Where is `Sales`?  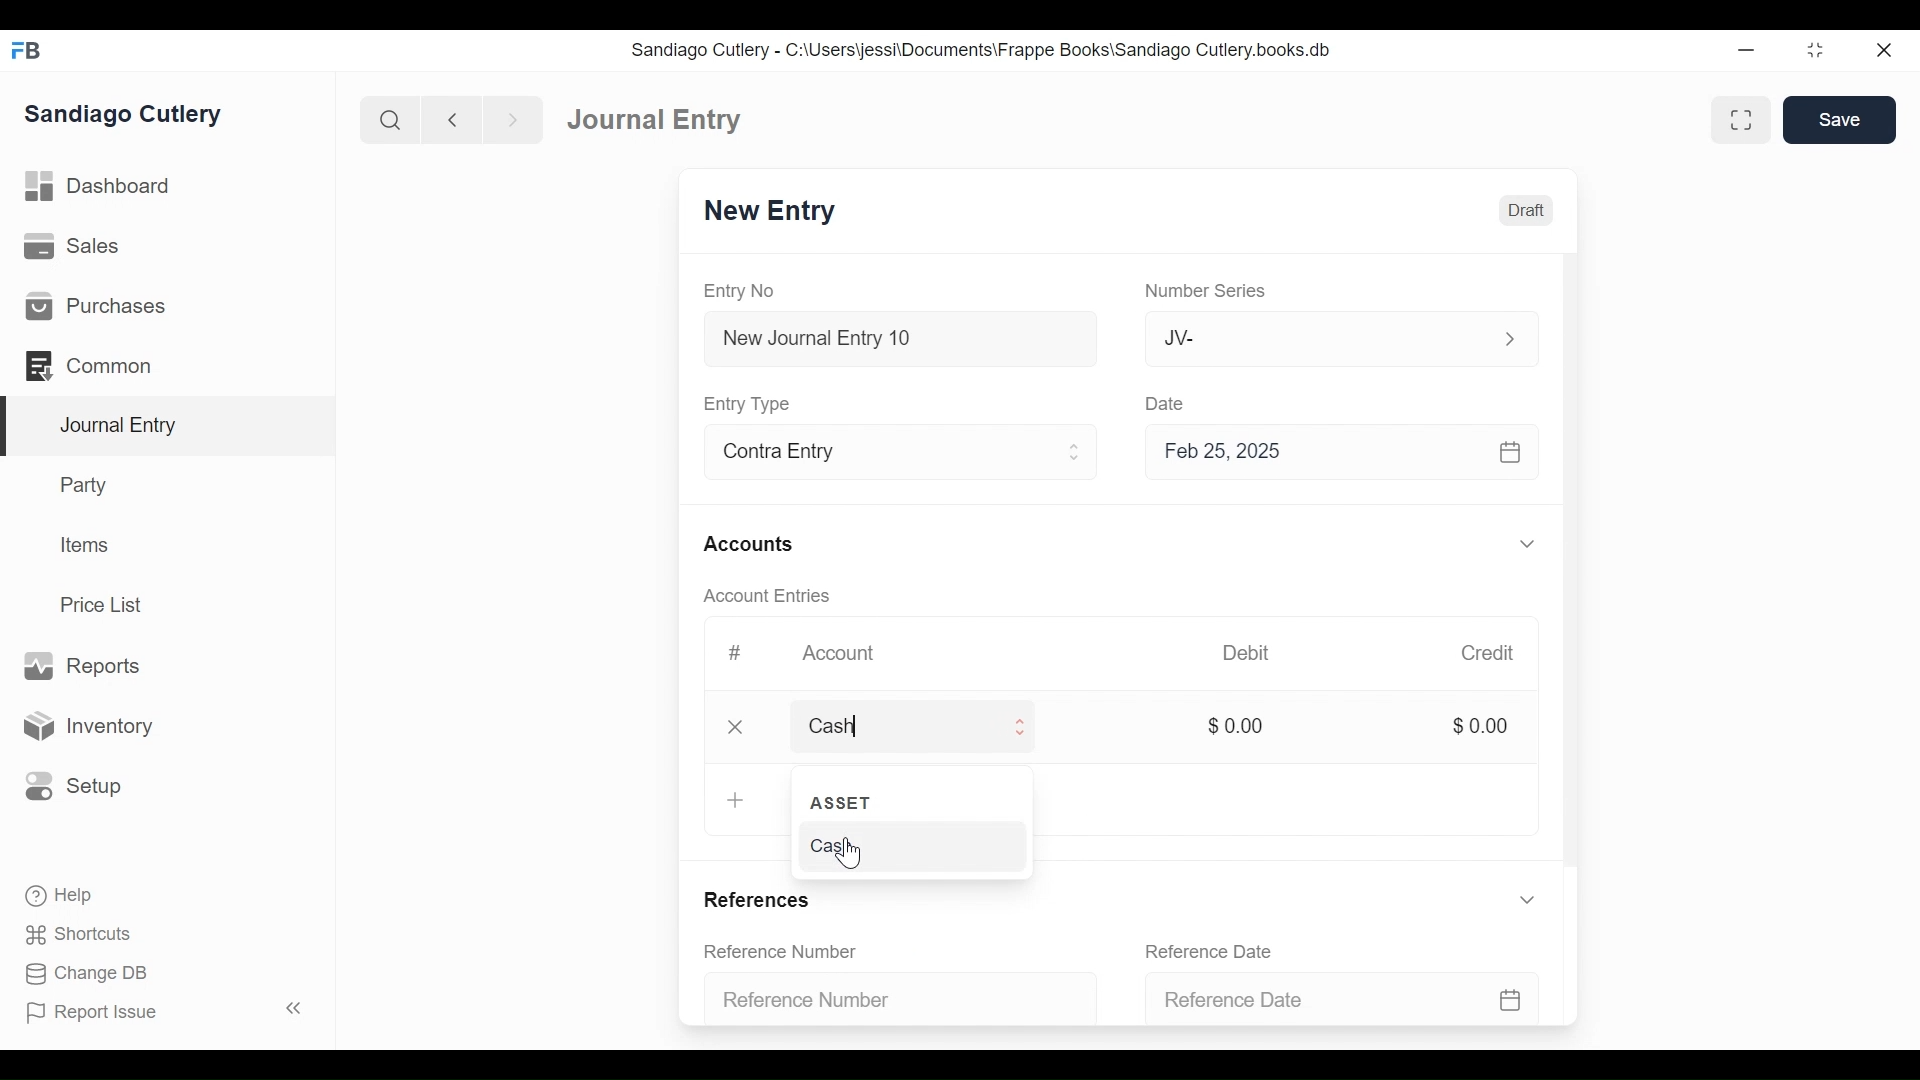
Sales is located at coordinates (70, 248).